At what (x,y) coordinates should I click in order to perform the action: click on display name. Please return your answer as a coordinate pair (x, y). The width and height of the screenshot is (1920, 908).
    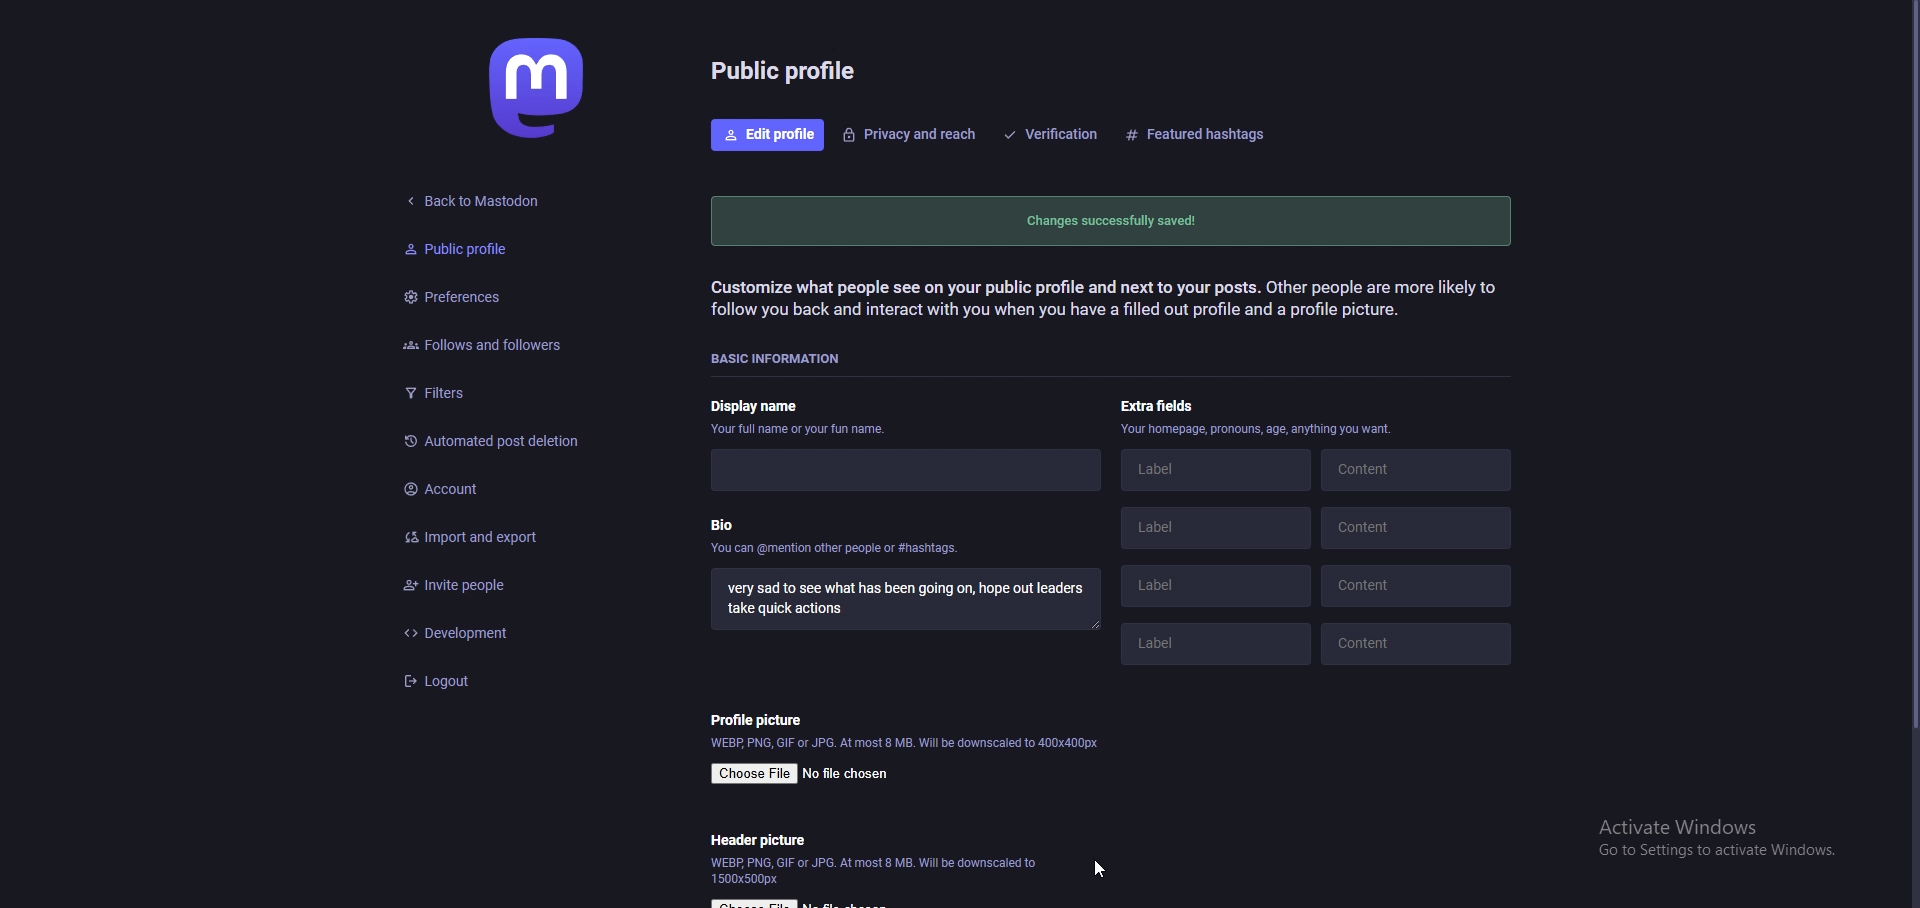
    Looking at the image, I should click on (795, 405).